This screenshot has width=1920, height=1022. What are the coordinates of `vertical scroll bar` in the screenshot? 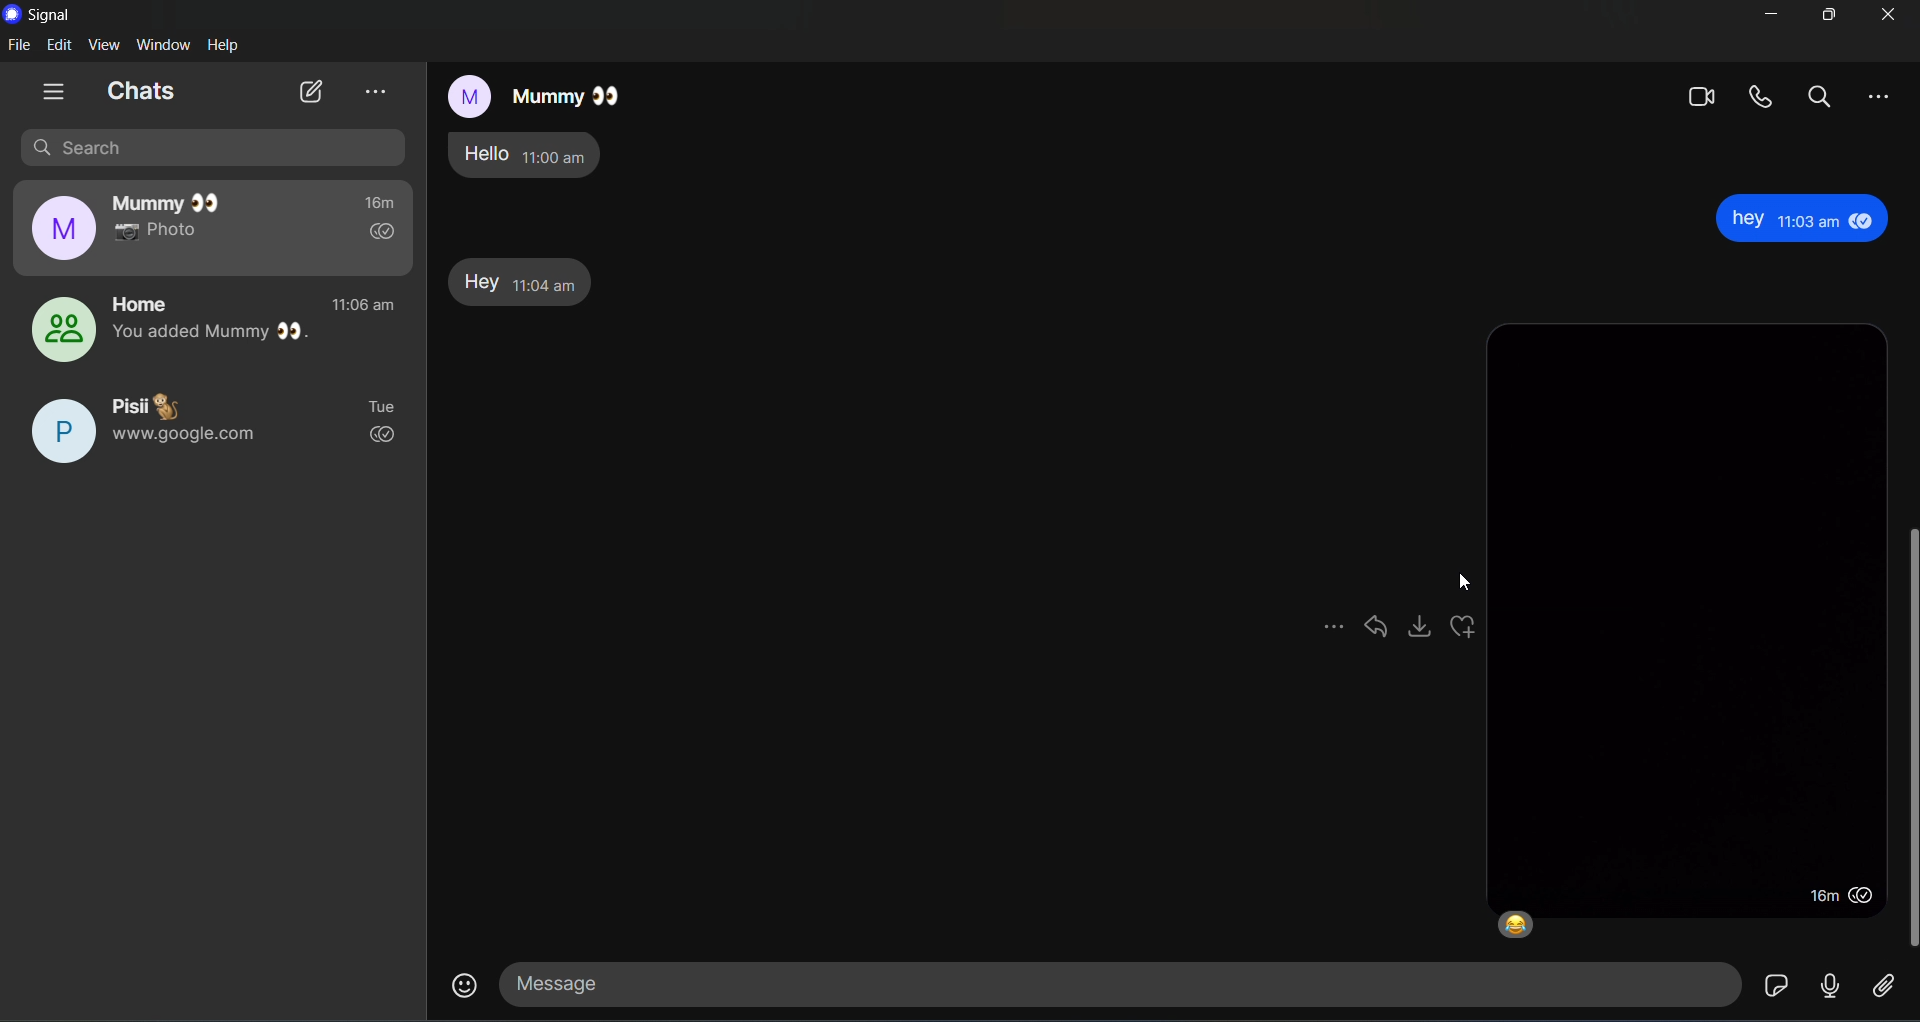 It's located at (1908, 737).